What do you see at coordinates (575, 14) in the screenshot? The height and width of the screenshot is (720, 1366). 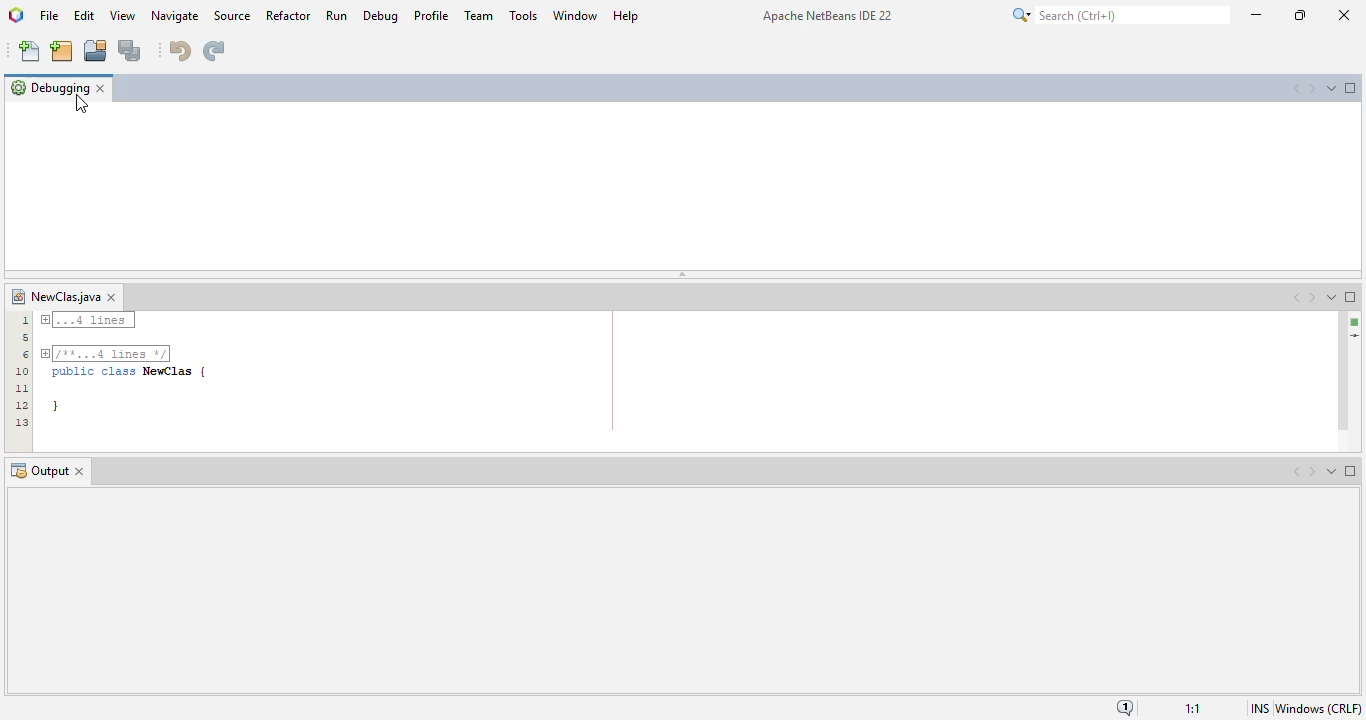 I see `window` at bounding box center [575, 14].